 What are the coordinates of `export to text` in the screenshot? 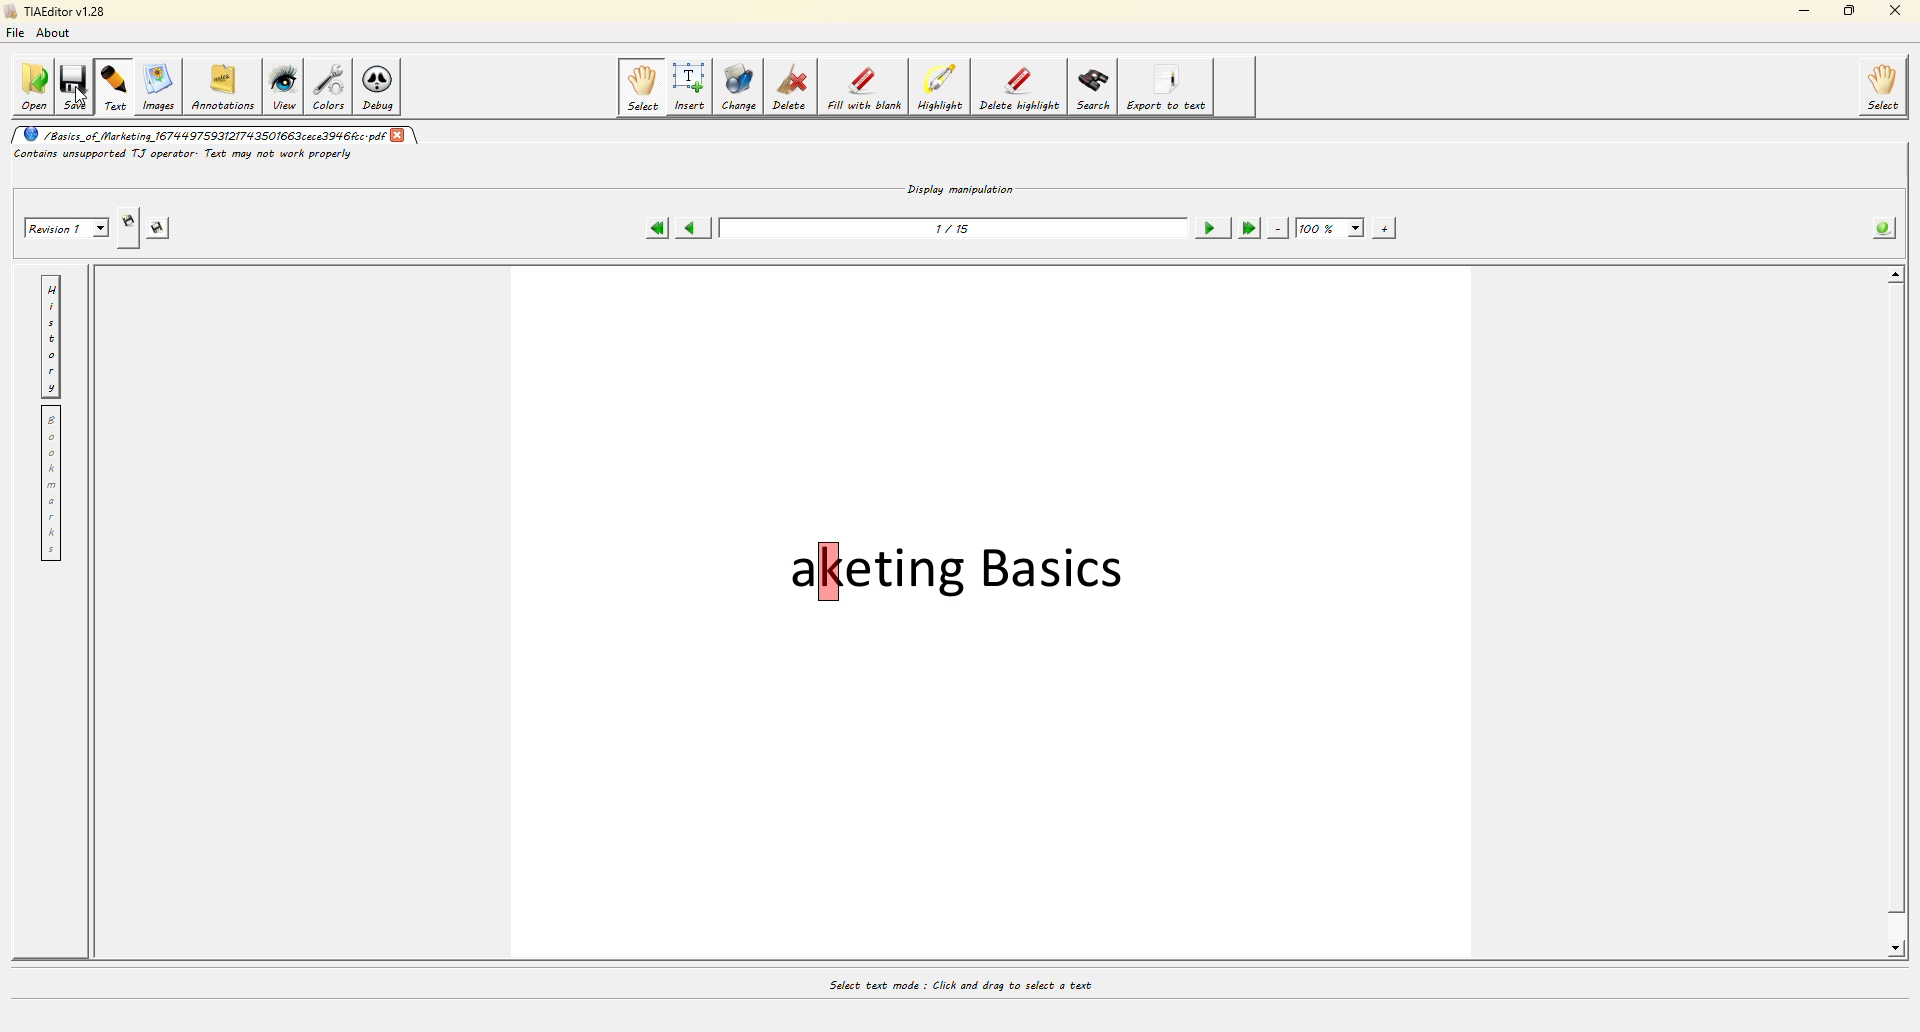 It's located at (1167, 88).